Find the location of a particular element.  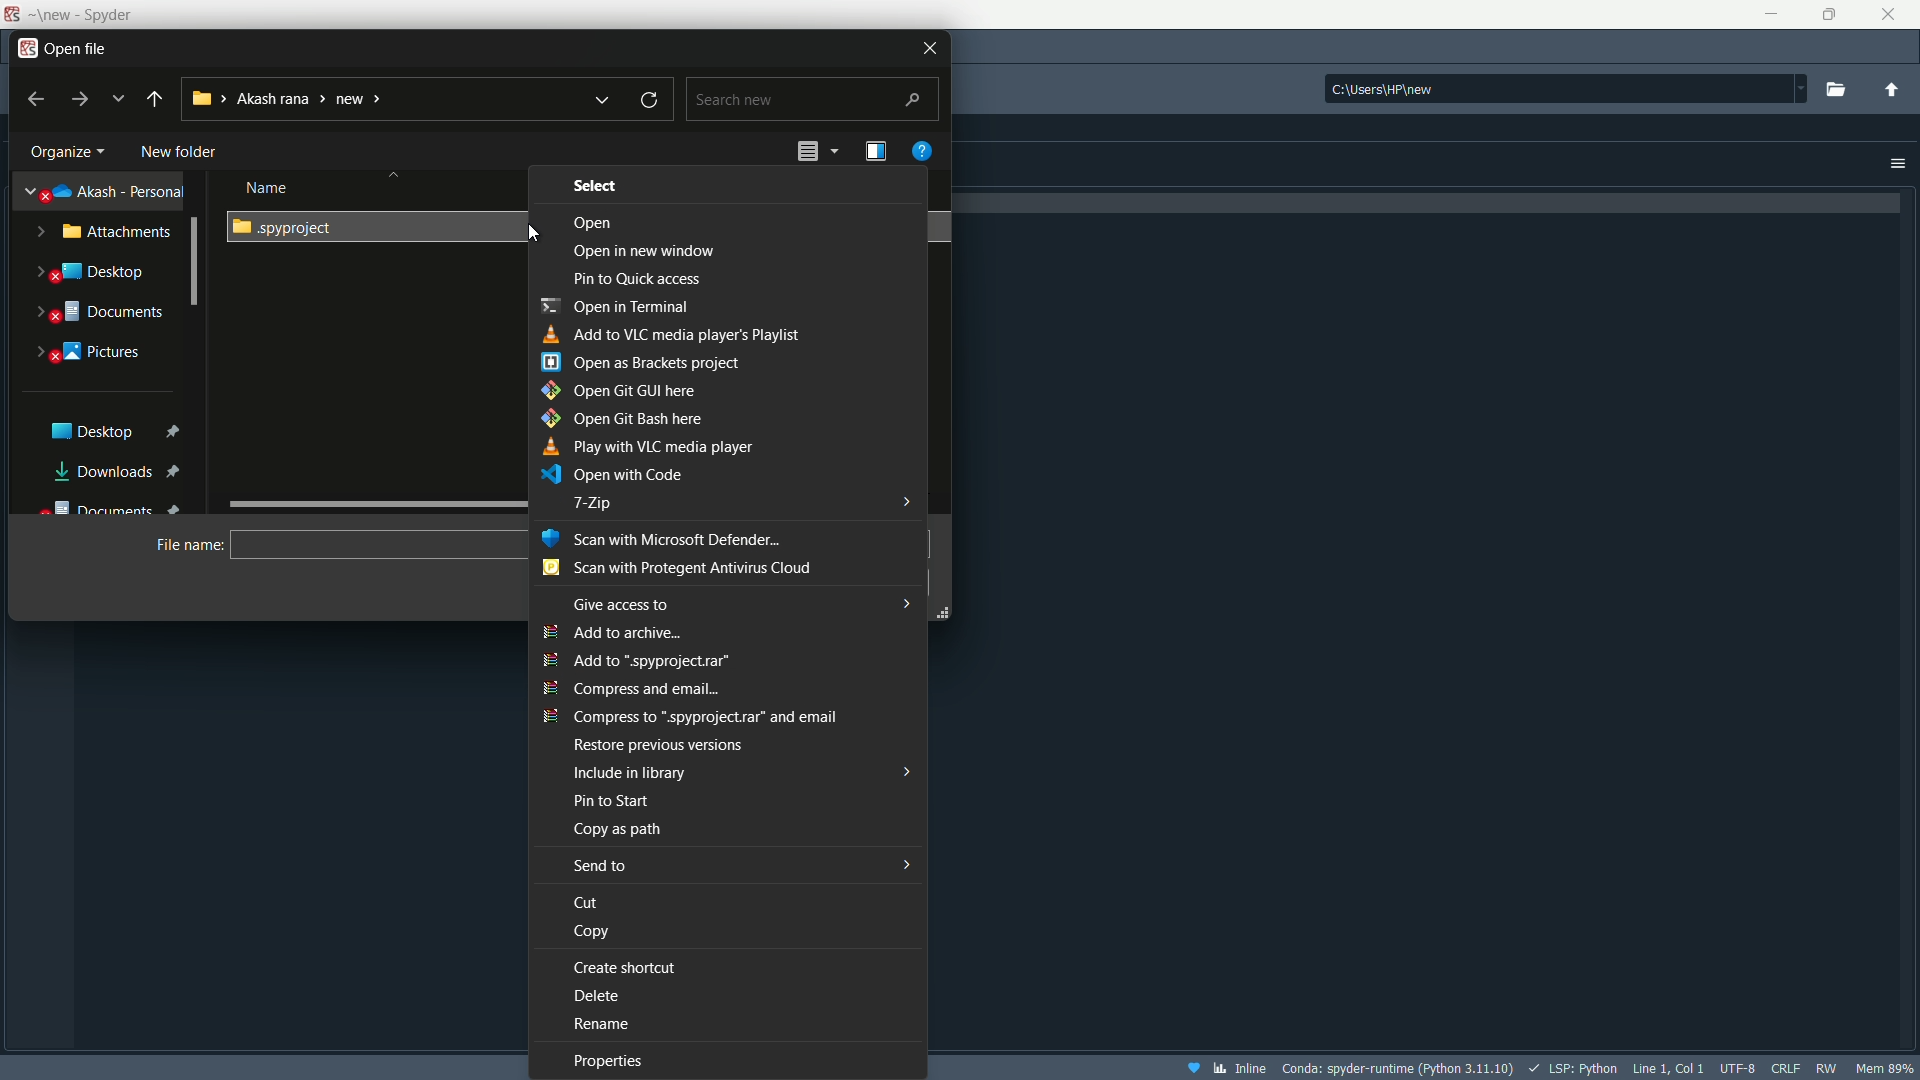

Name is located at coordinates (285, 188).